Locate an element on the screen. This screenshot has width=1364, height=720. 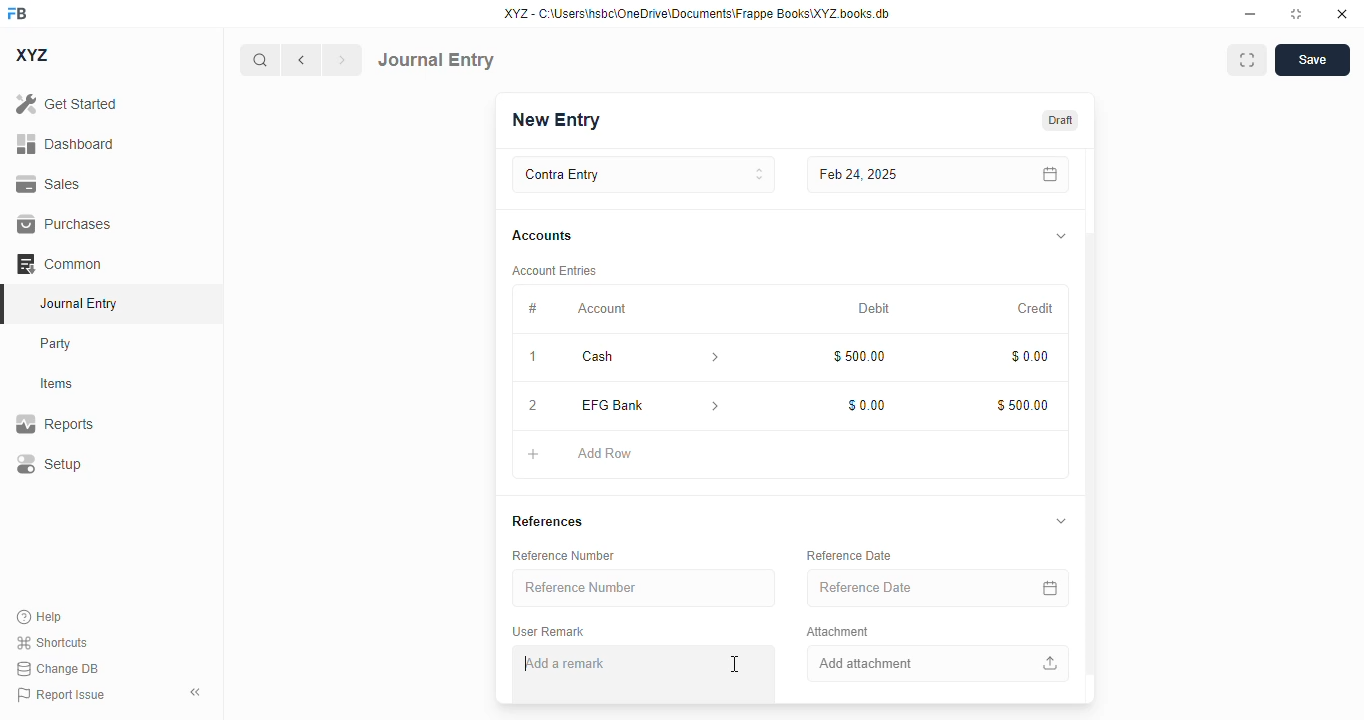
items is located at coordinates (57, 384).